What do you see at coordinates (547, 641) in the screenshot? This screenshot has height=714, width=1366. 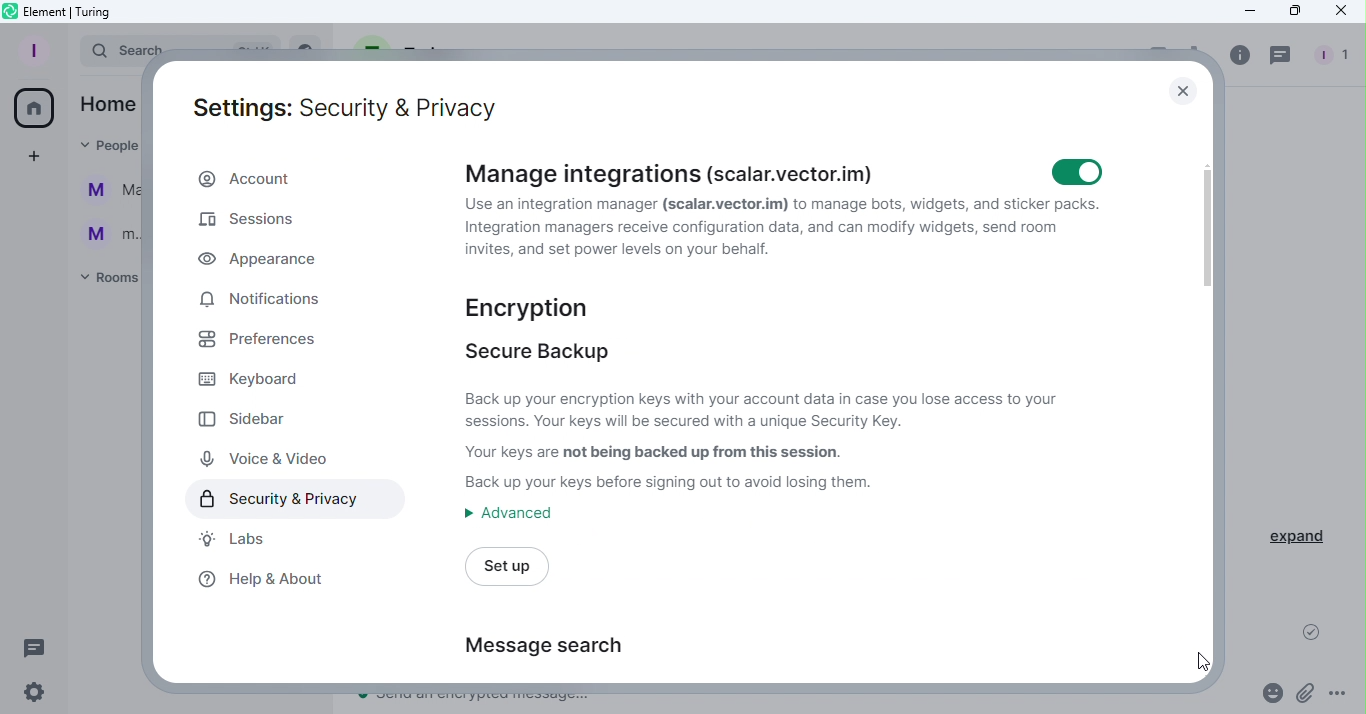 I see `Message research` at bounding box center [547, 641].